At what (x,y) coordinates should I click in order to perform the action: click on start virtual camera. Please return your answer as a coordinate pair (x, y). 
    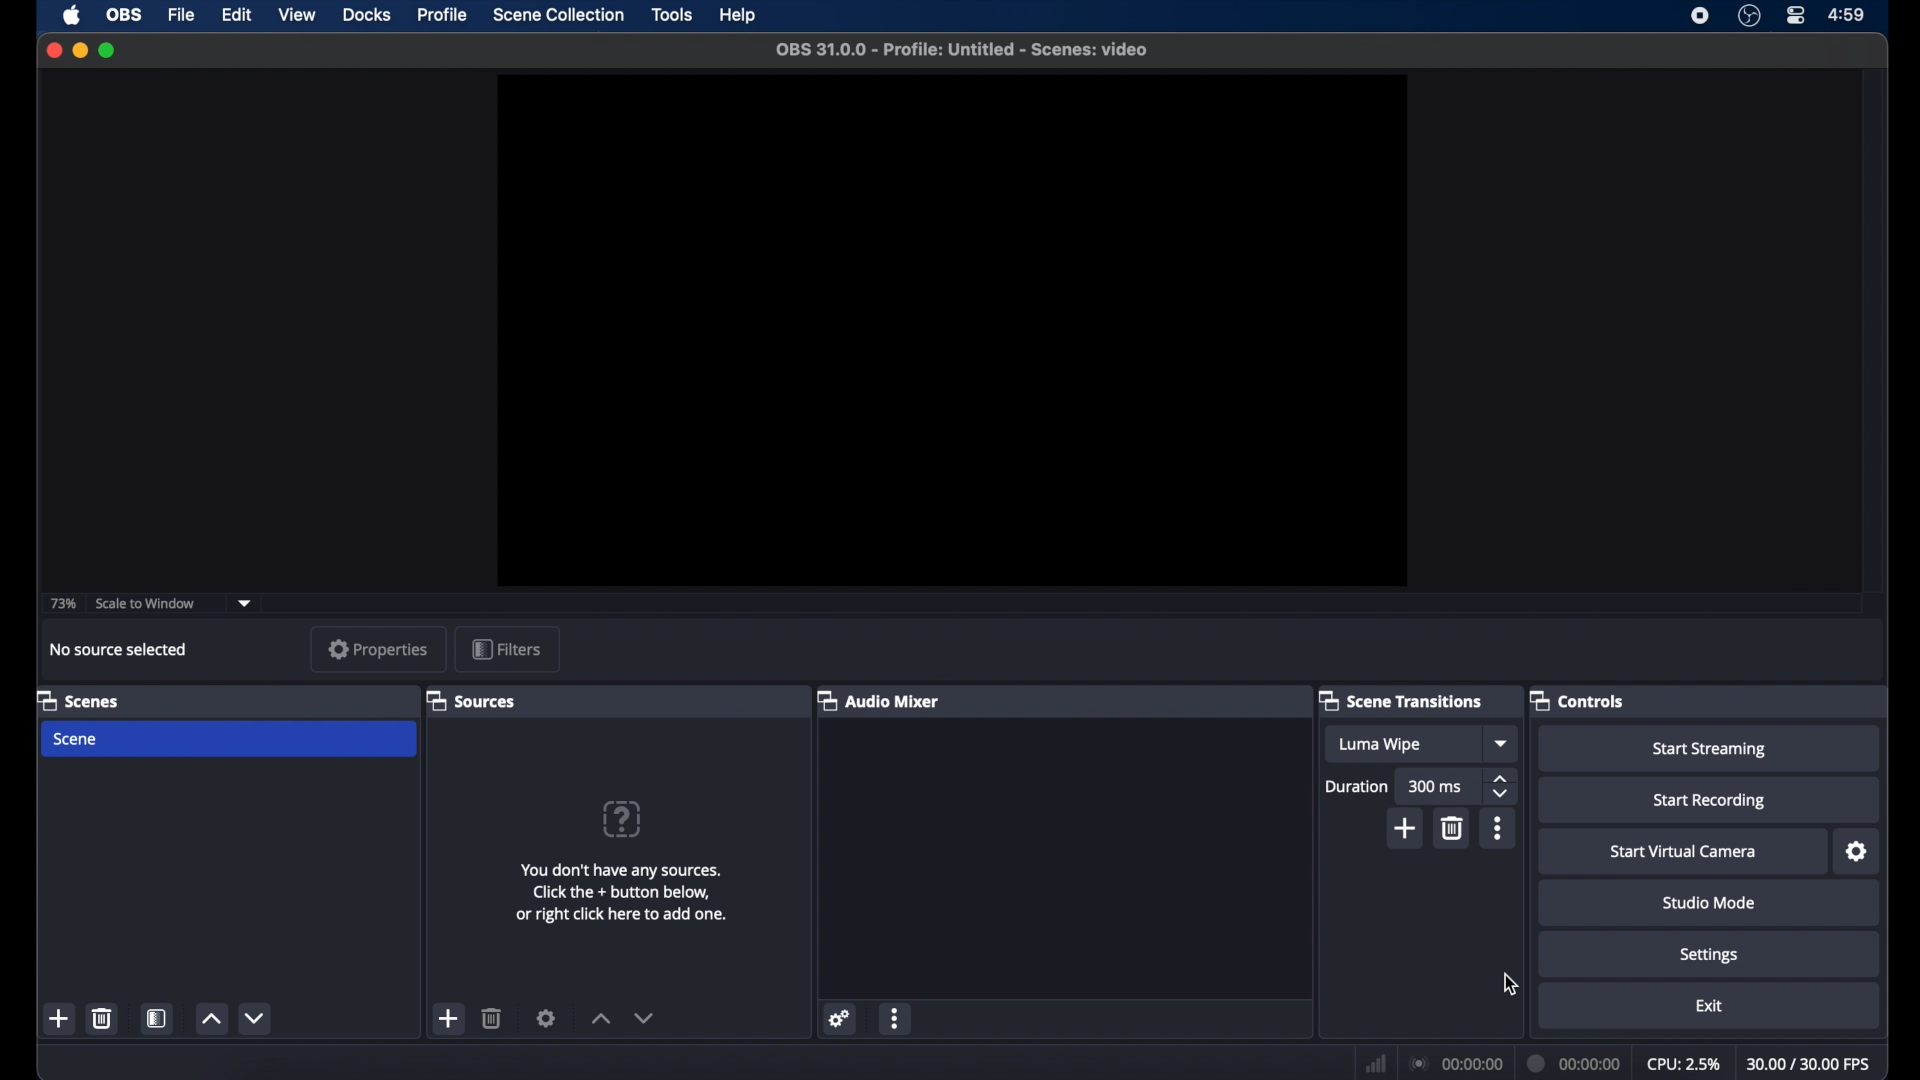
    Looking at the image, I should click on (1685, 851).